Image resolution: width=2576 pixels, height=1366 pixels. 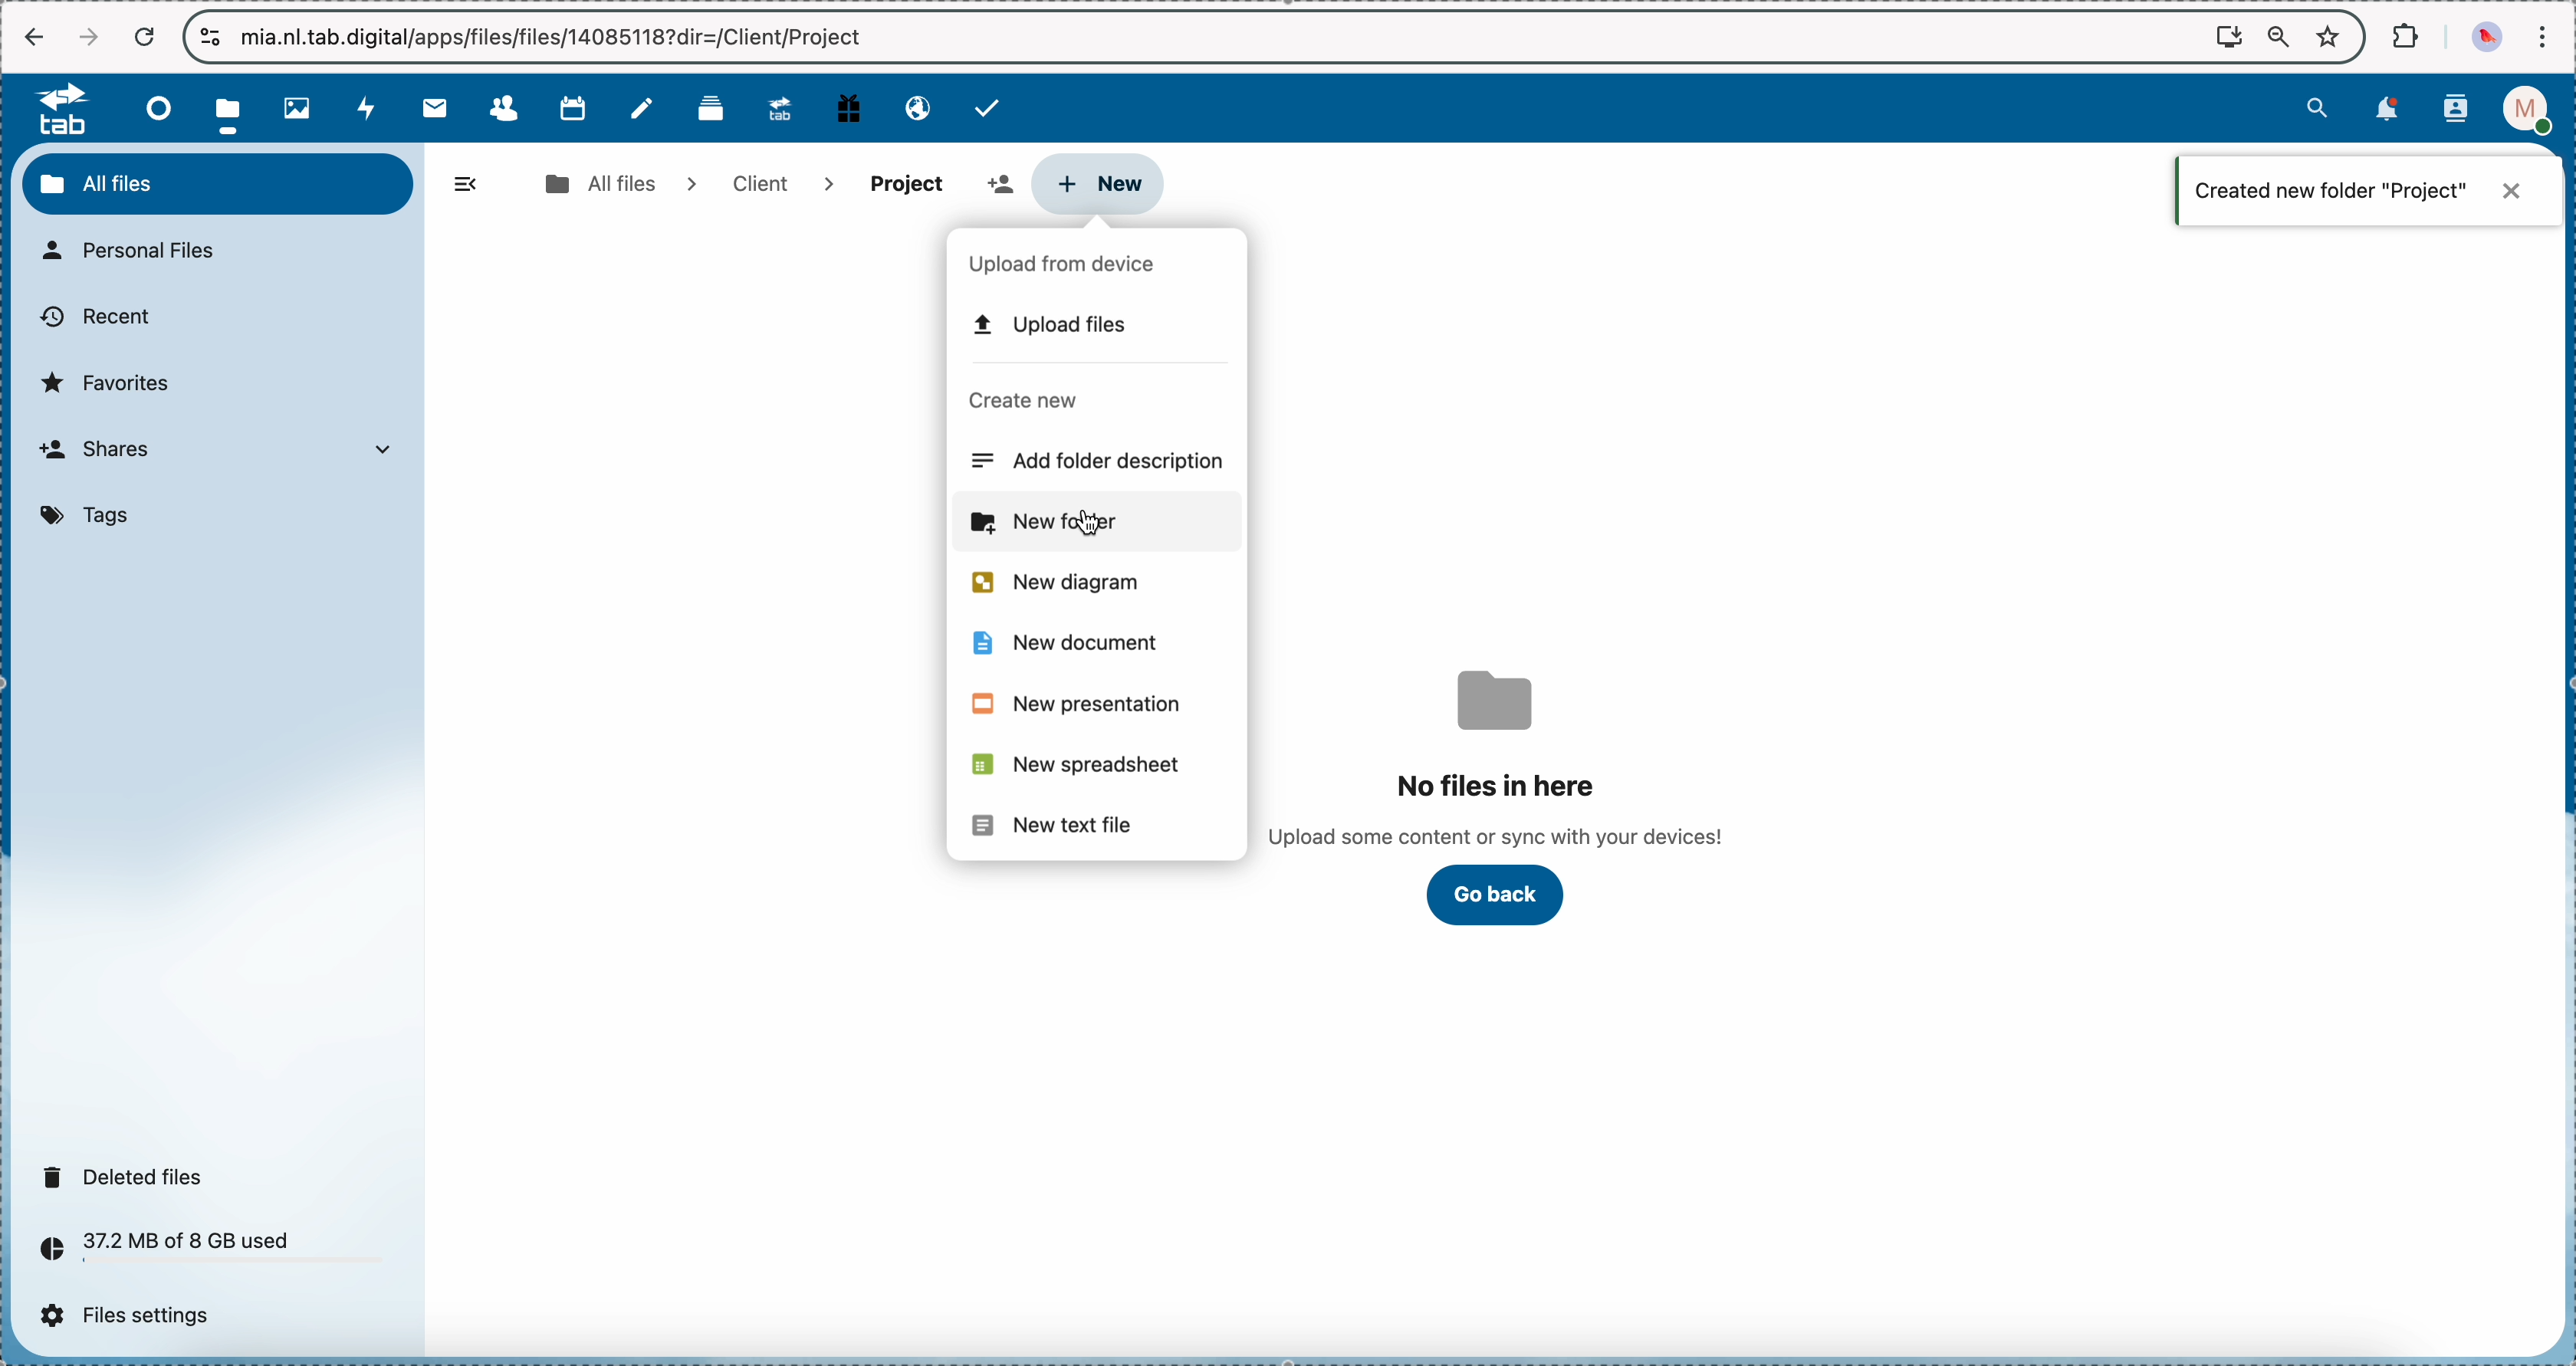 What do you see at coordinates (2456, 111) in the screenshot?
I see `contacts` at bounding box center [2456, 111].